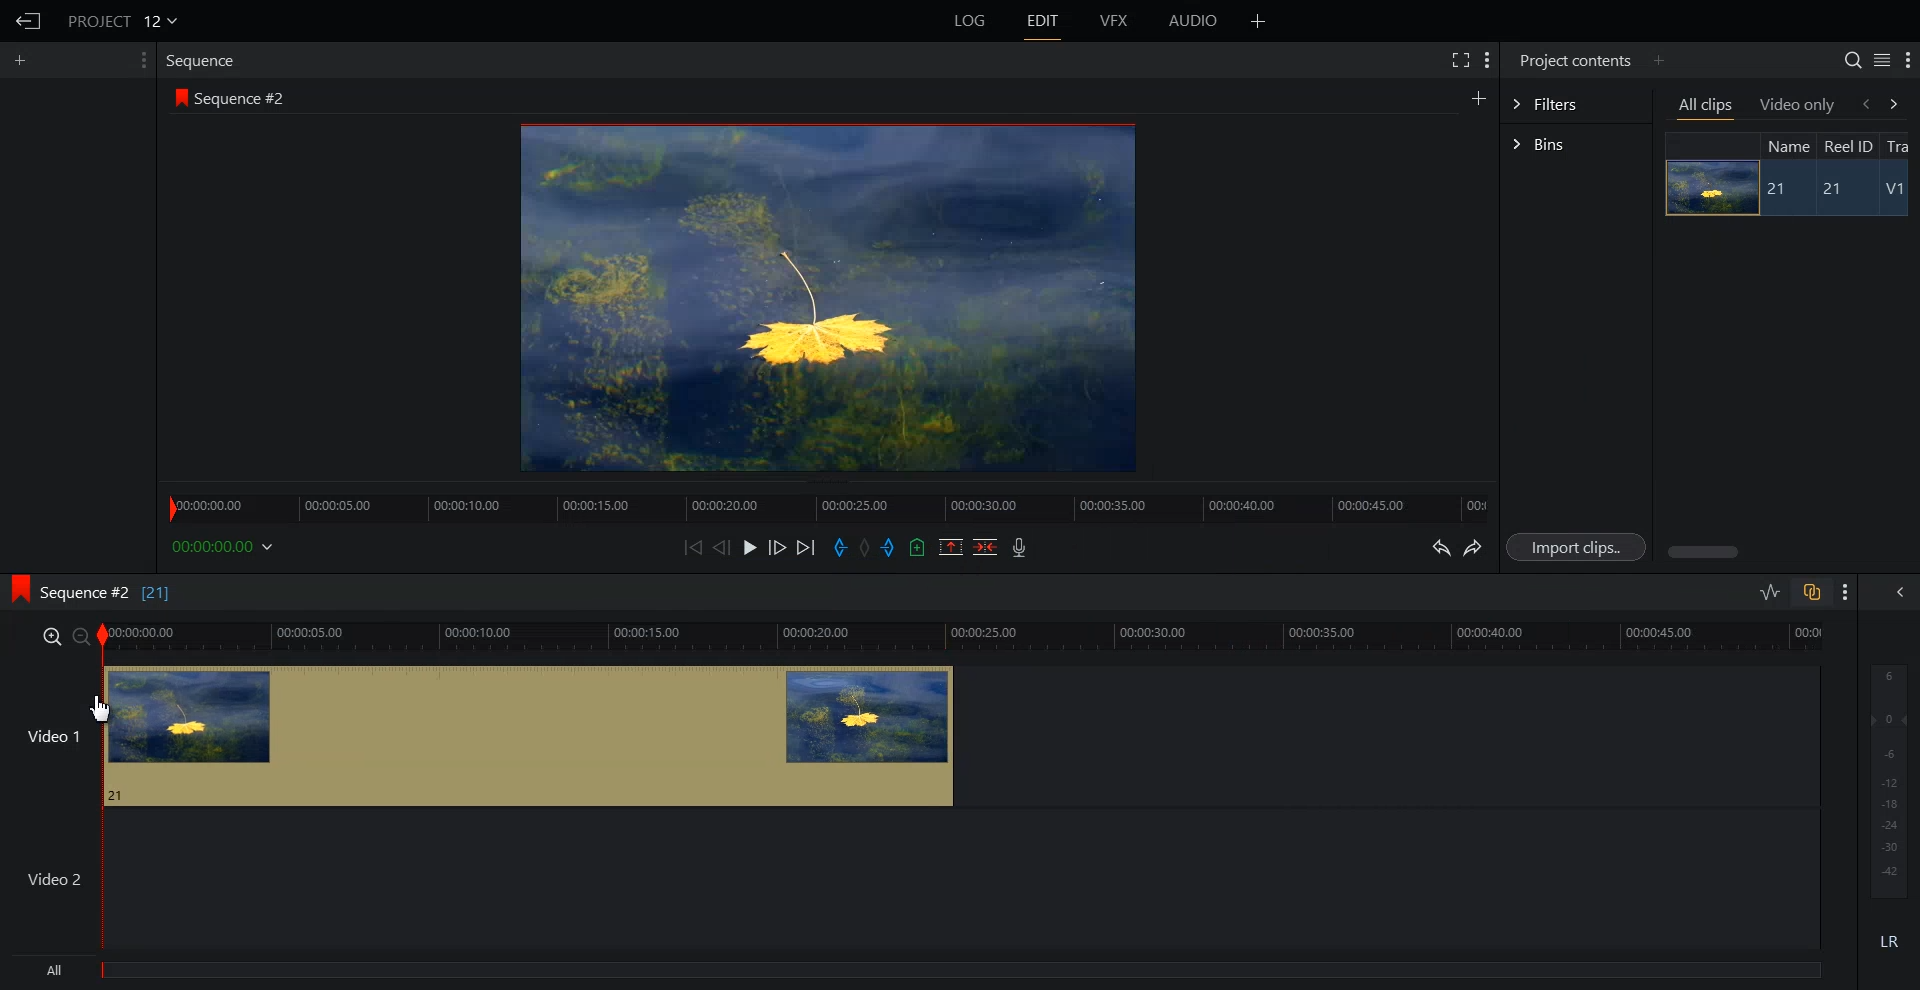  What do you see at coordinates (1438, 548) in the screenshot?
I see `Undo` at bounding box center [1438, 548].